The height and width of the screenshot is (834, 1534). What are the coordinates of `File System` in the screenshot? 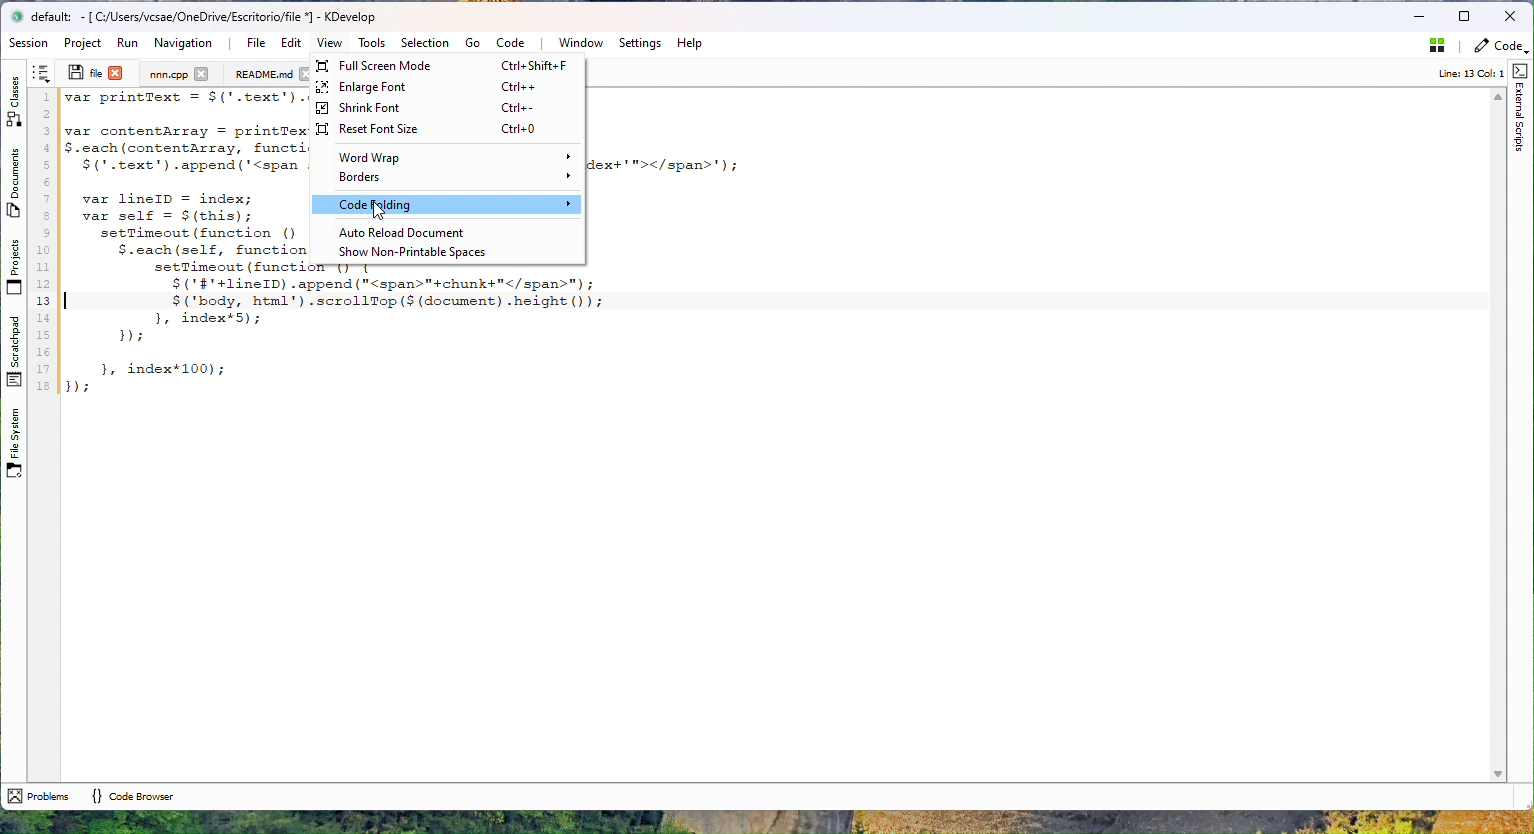 It's located at (12, 448).